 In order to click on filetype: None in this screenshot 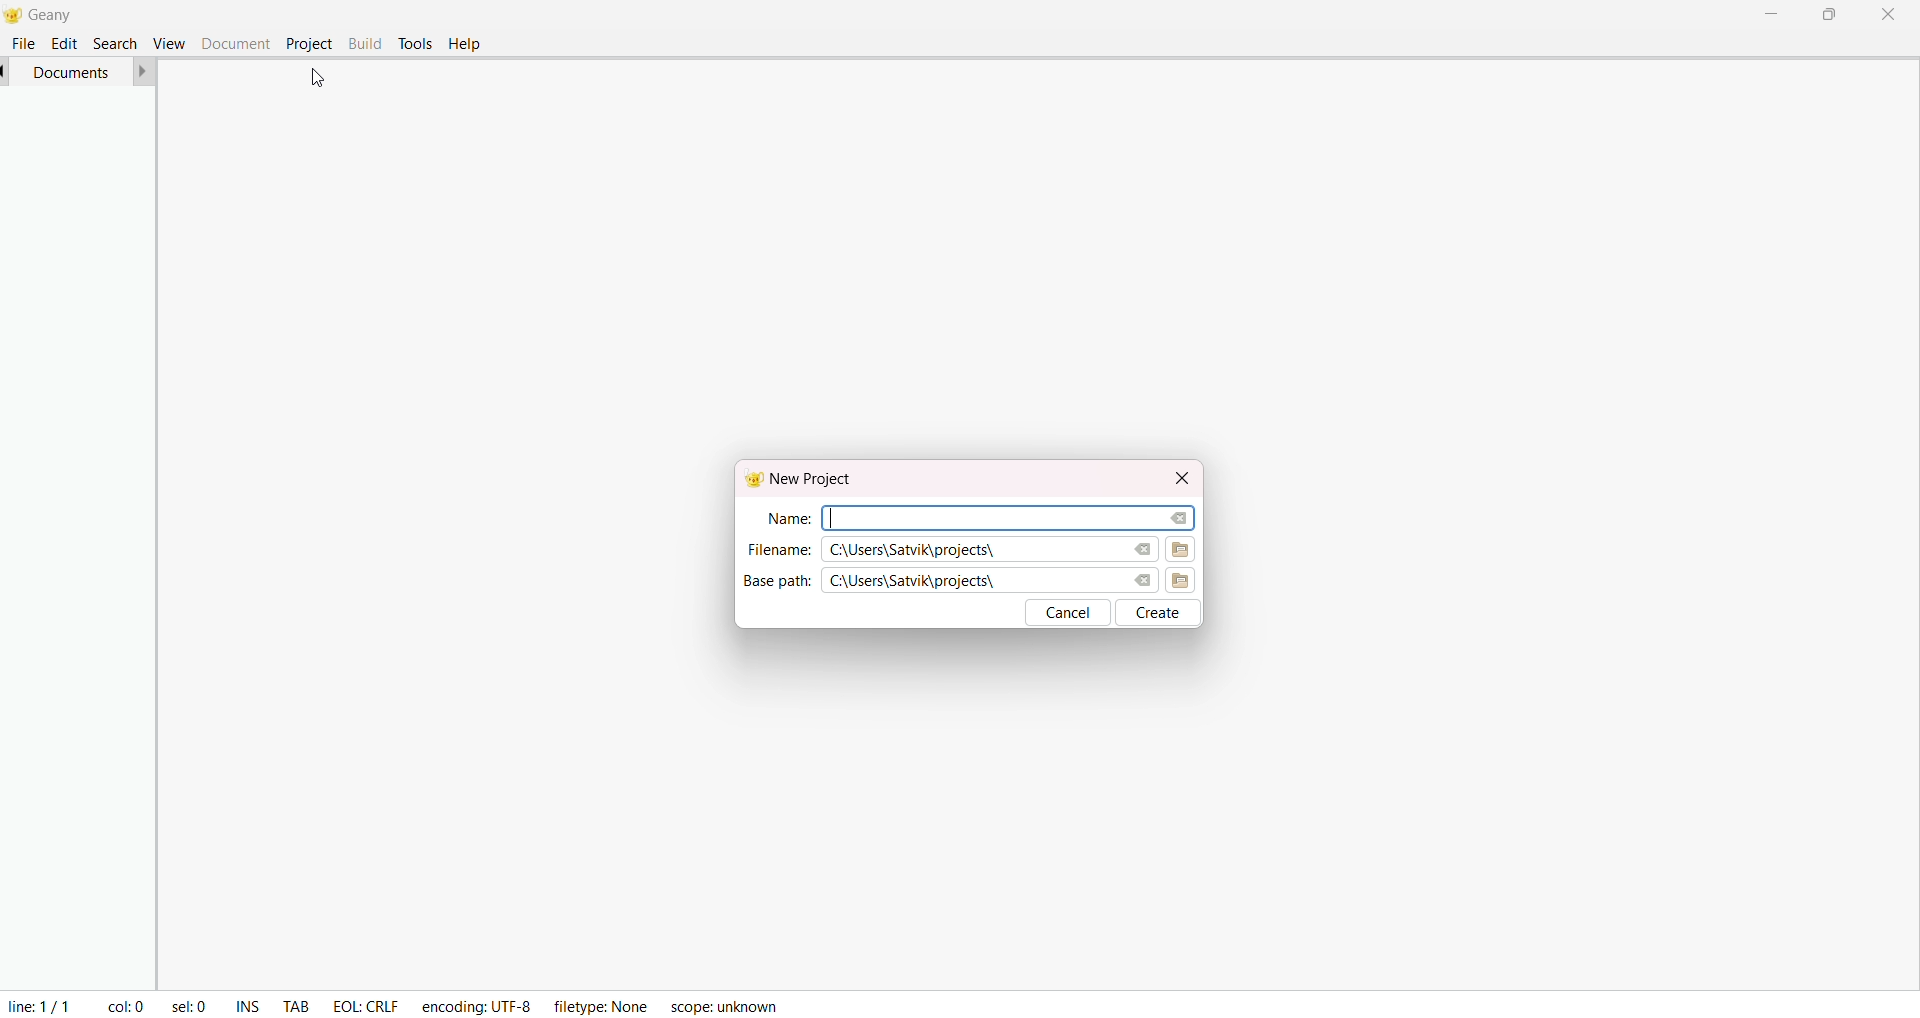, I will do `click(597, 1003)`.